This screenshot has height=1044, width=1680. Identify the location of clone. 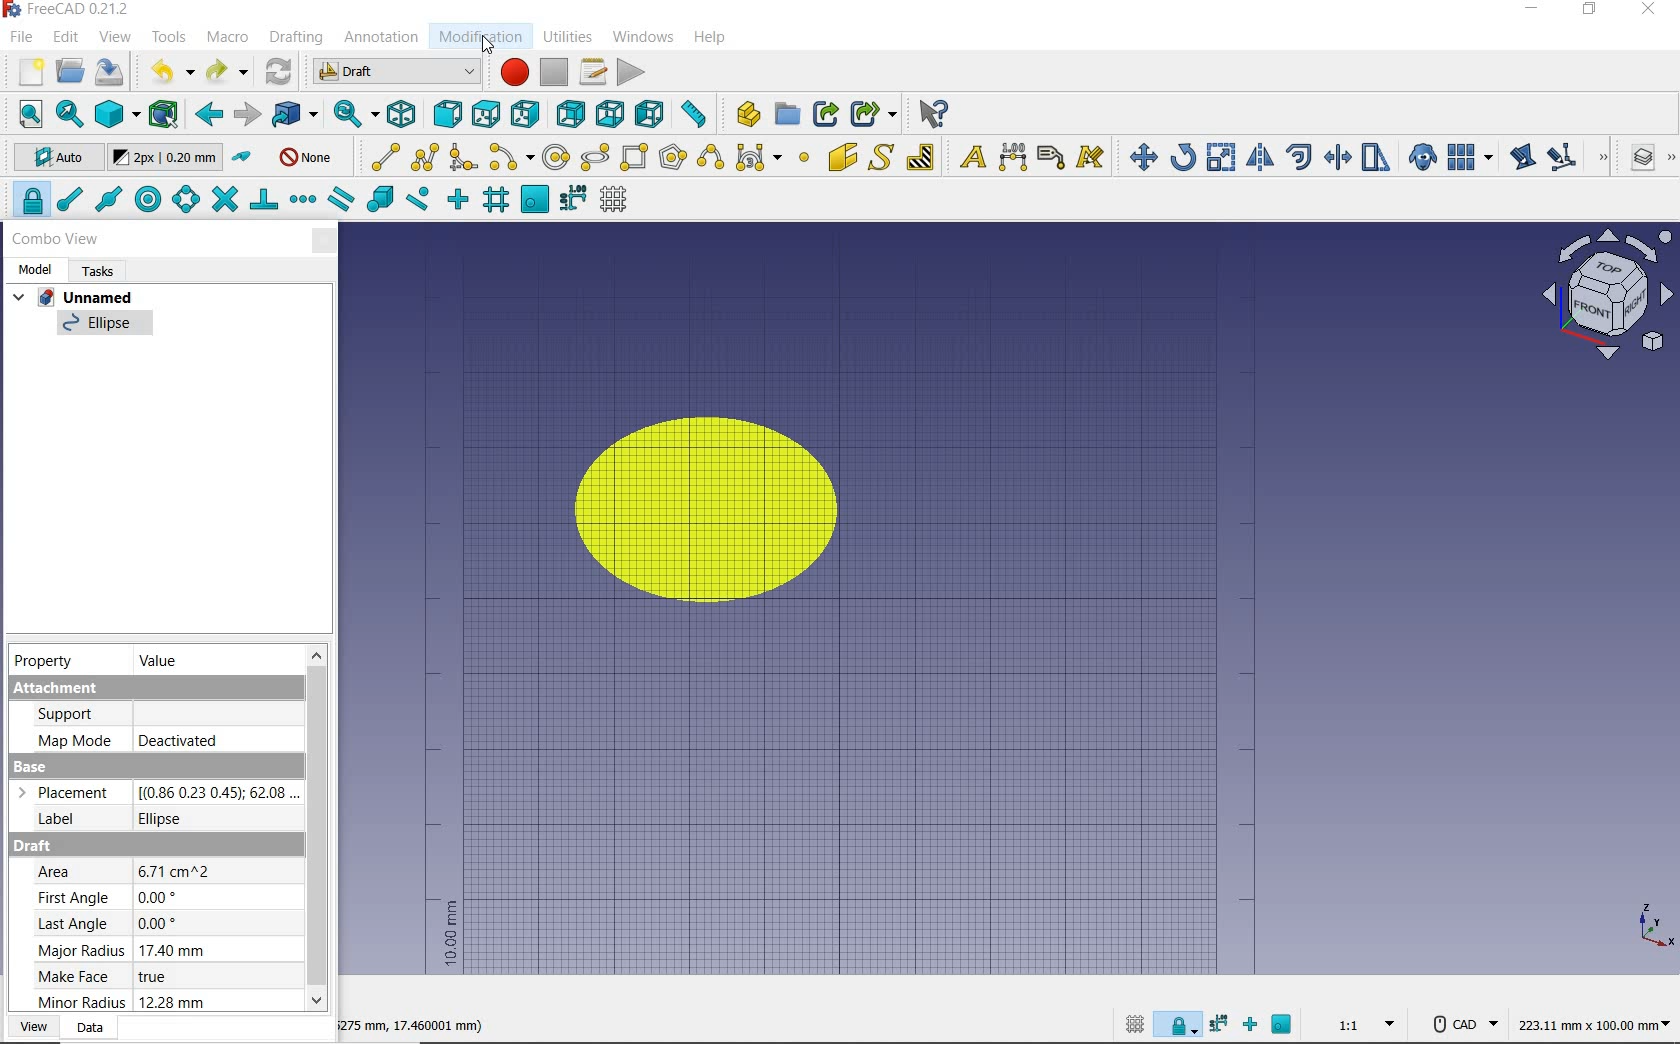
(1420, 156).